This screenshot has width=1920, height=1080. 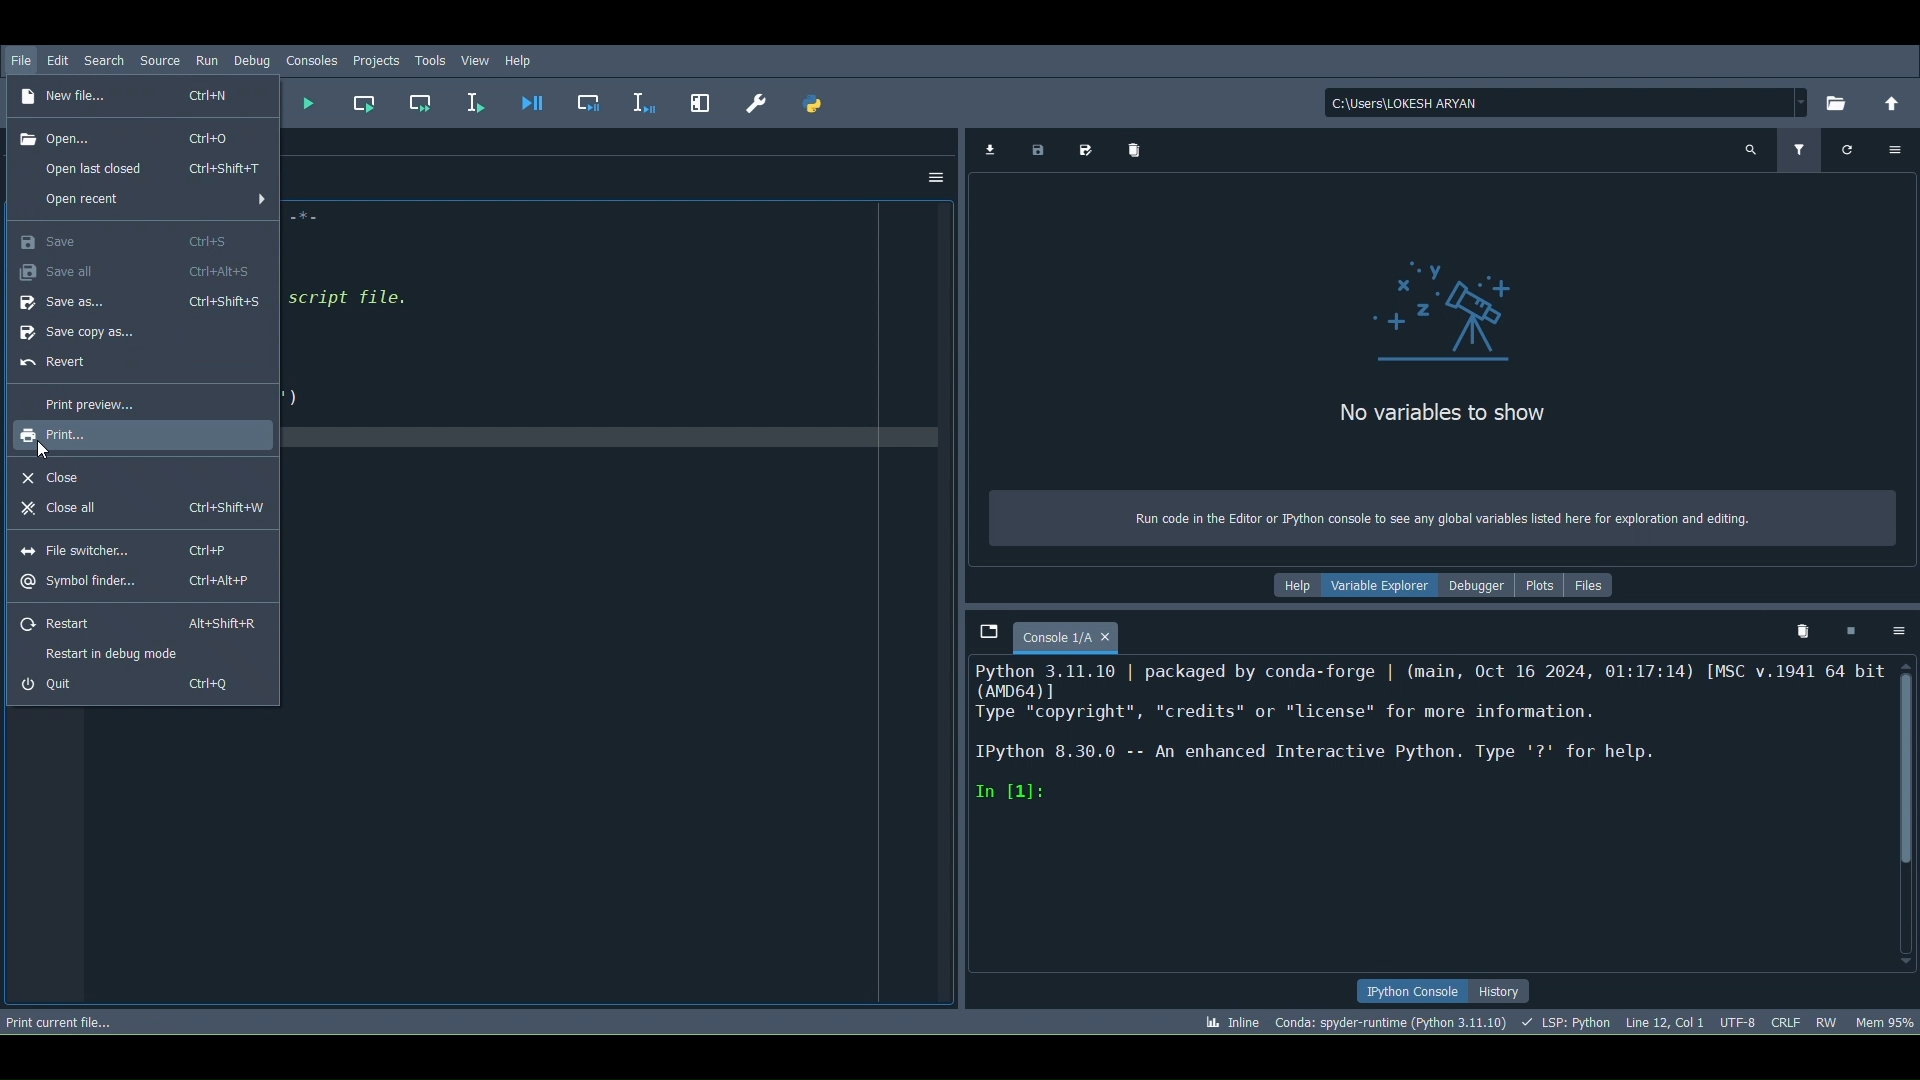 I want to click on Refresh variables, so click(x=1849, y=149).